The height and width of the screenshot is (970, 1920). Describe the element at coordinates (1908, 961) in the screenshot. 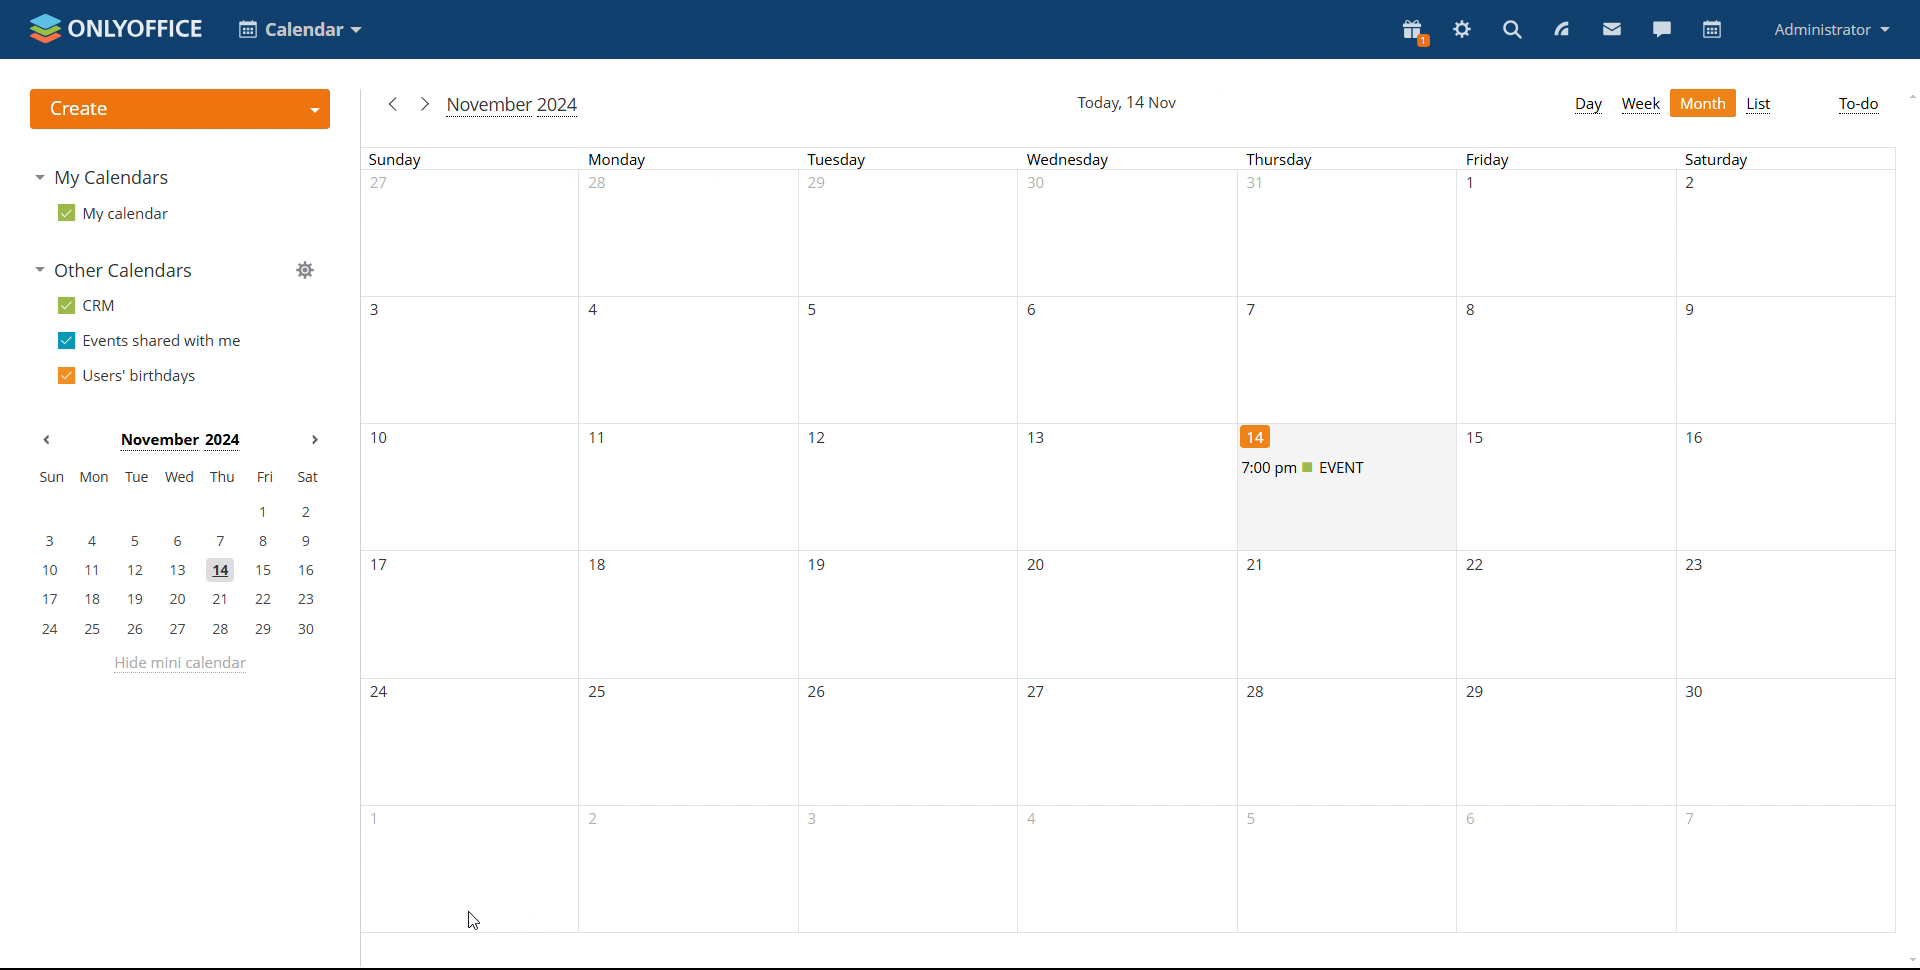

I see `scroll down` at that location.